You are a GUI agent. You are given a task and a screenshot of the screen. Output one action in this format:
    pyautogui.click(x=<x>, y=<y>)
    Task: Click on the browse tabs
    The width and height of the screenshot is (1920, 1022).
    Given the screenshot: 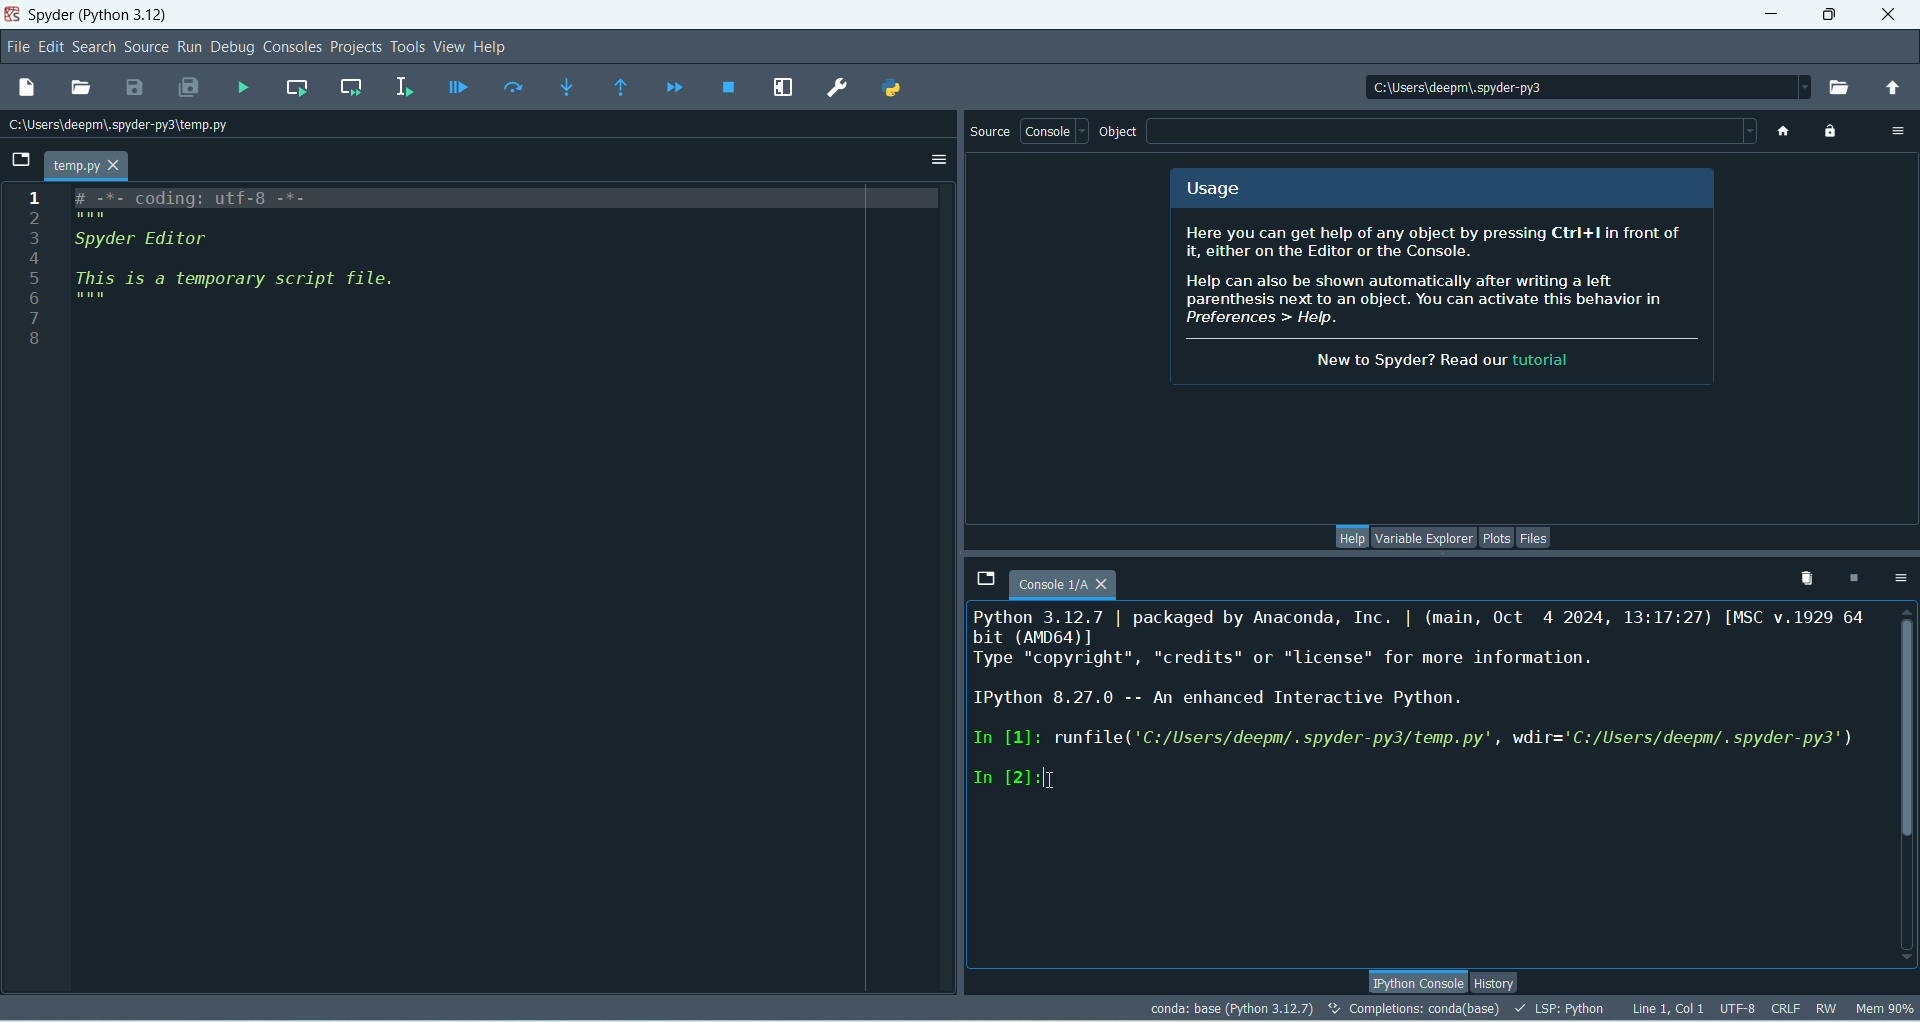 What is the action you would take?
    pyautogui.click(x=987, y=582)
    